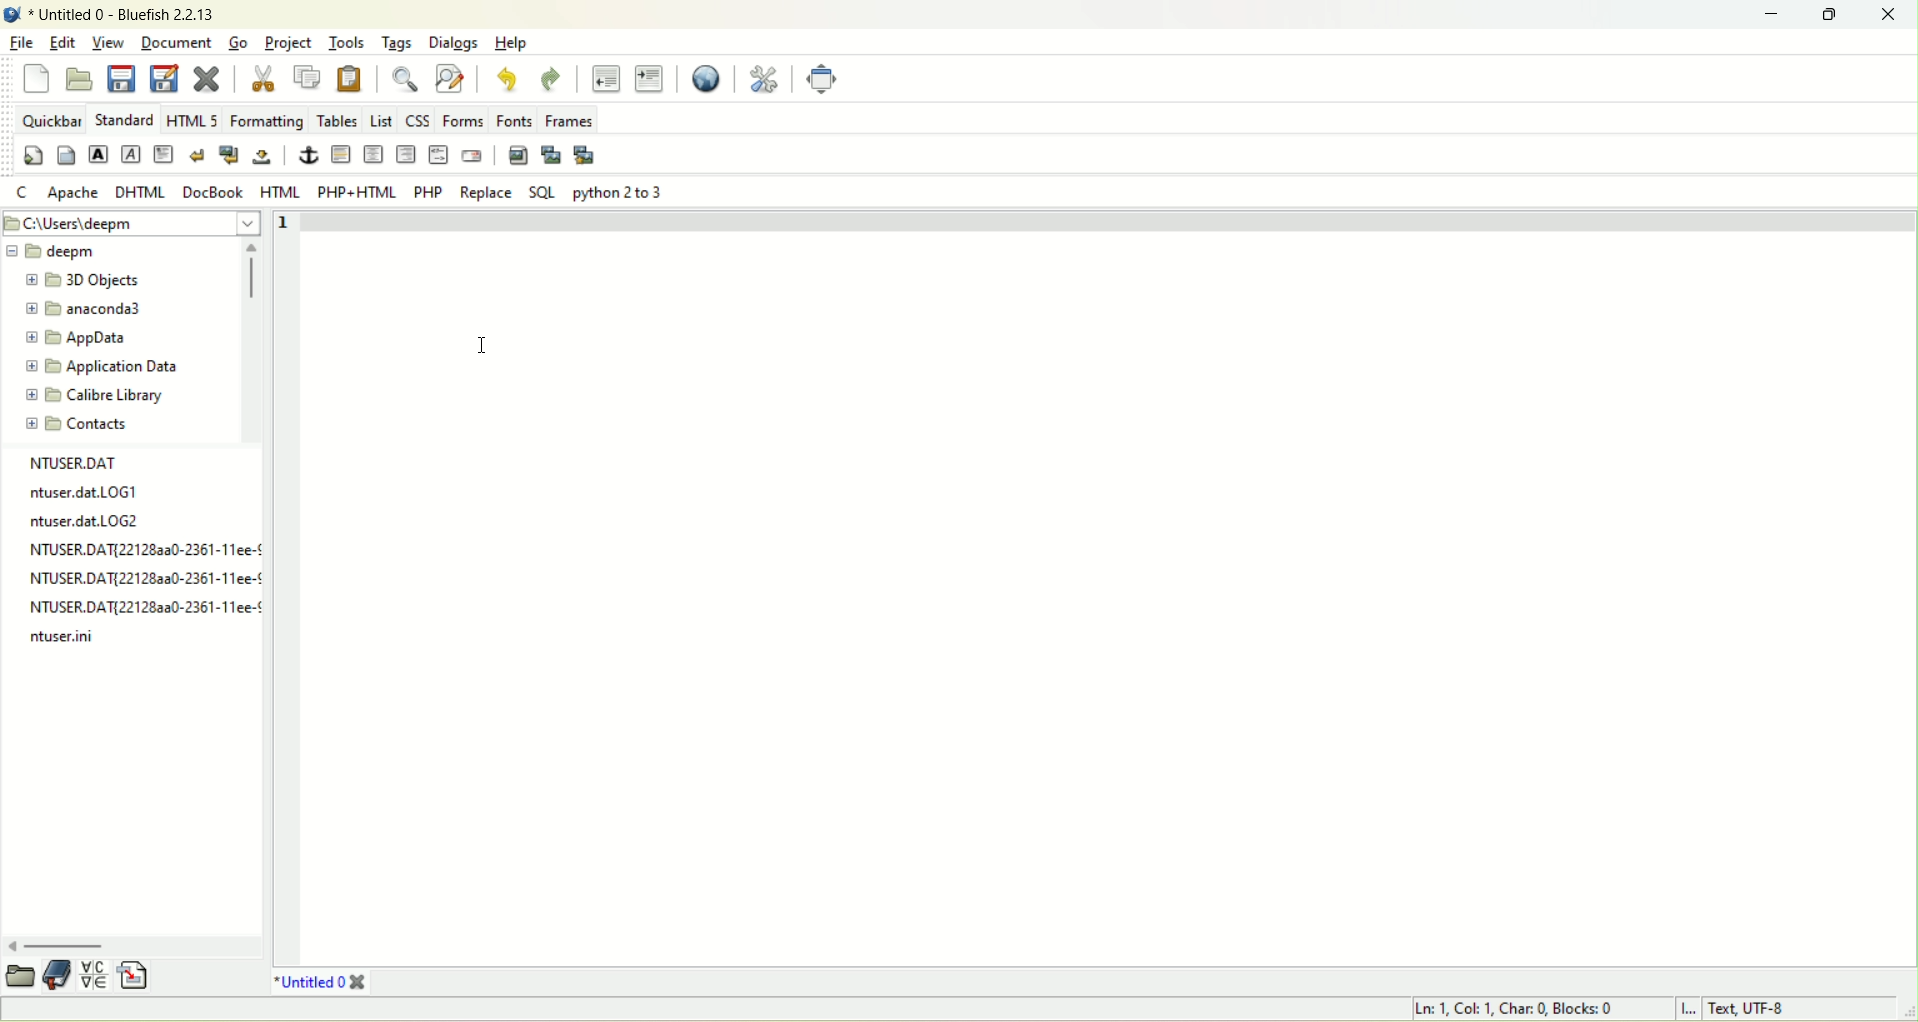 The height and width of the screenshot is (1022, 1918). I want to click on NTUSER.DAT{221283a0-2361-11ee-, so click(136, 577).